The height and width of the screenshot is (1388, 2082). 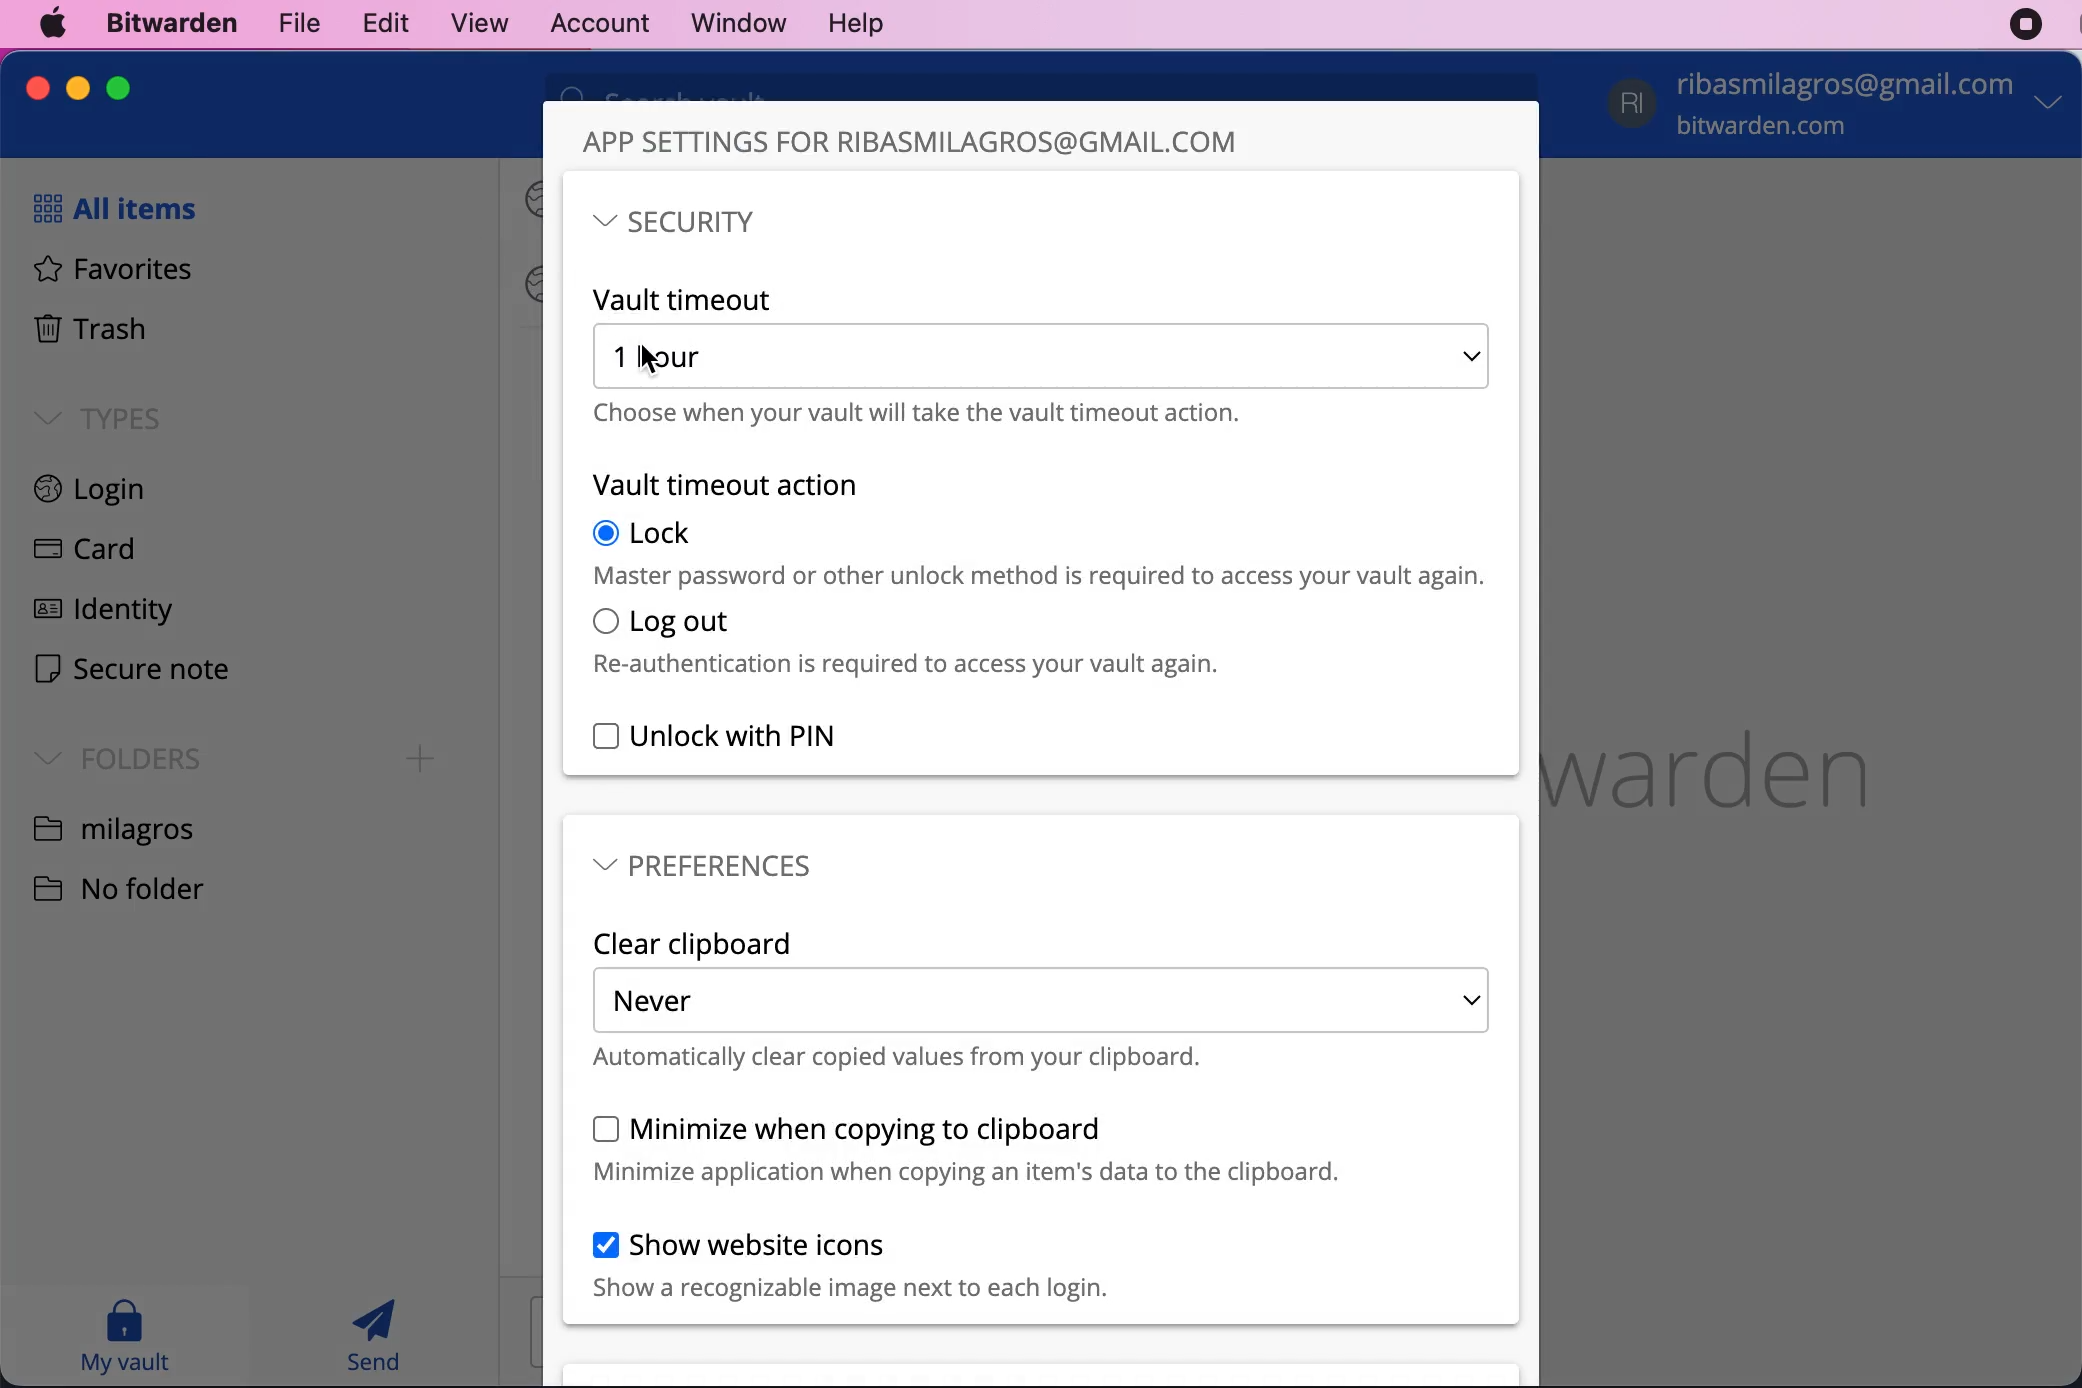 What do you see at coordinates (705, 865) in the screenshot?
I see `preferences` at bounding box center [705, 865].